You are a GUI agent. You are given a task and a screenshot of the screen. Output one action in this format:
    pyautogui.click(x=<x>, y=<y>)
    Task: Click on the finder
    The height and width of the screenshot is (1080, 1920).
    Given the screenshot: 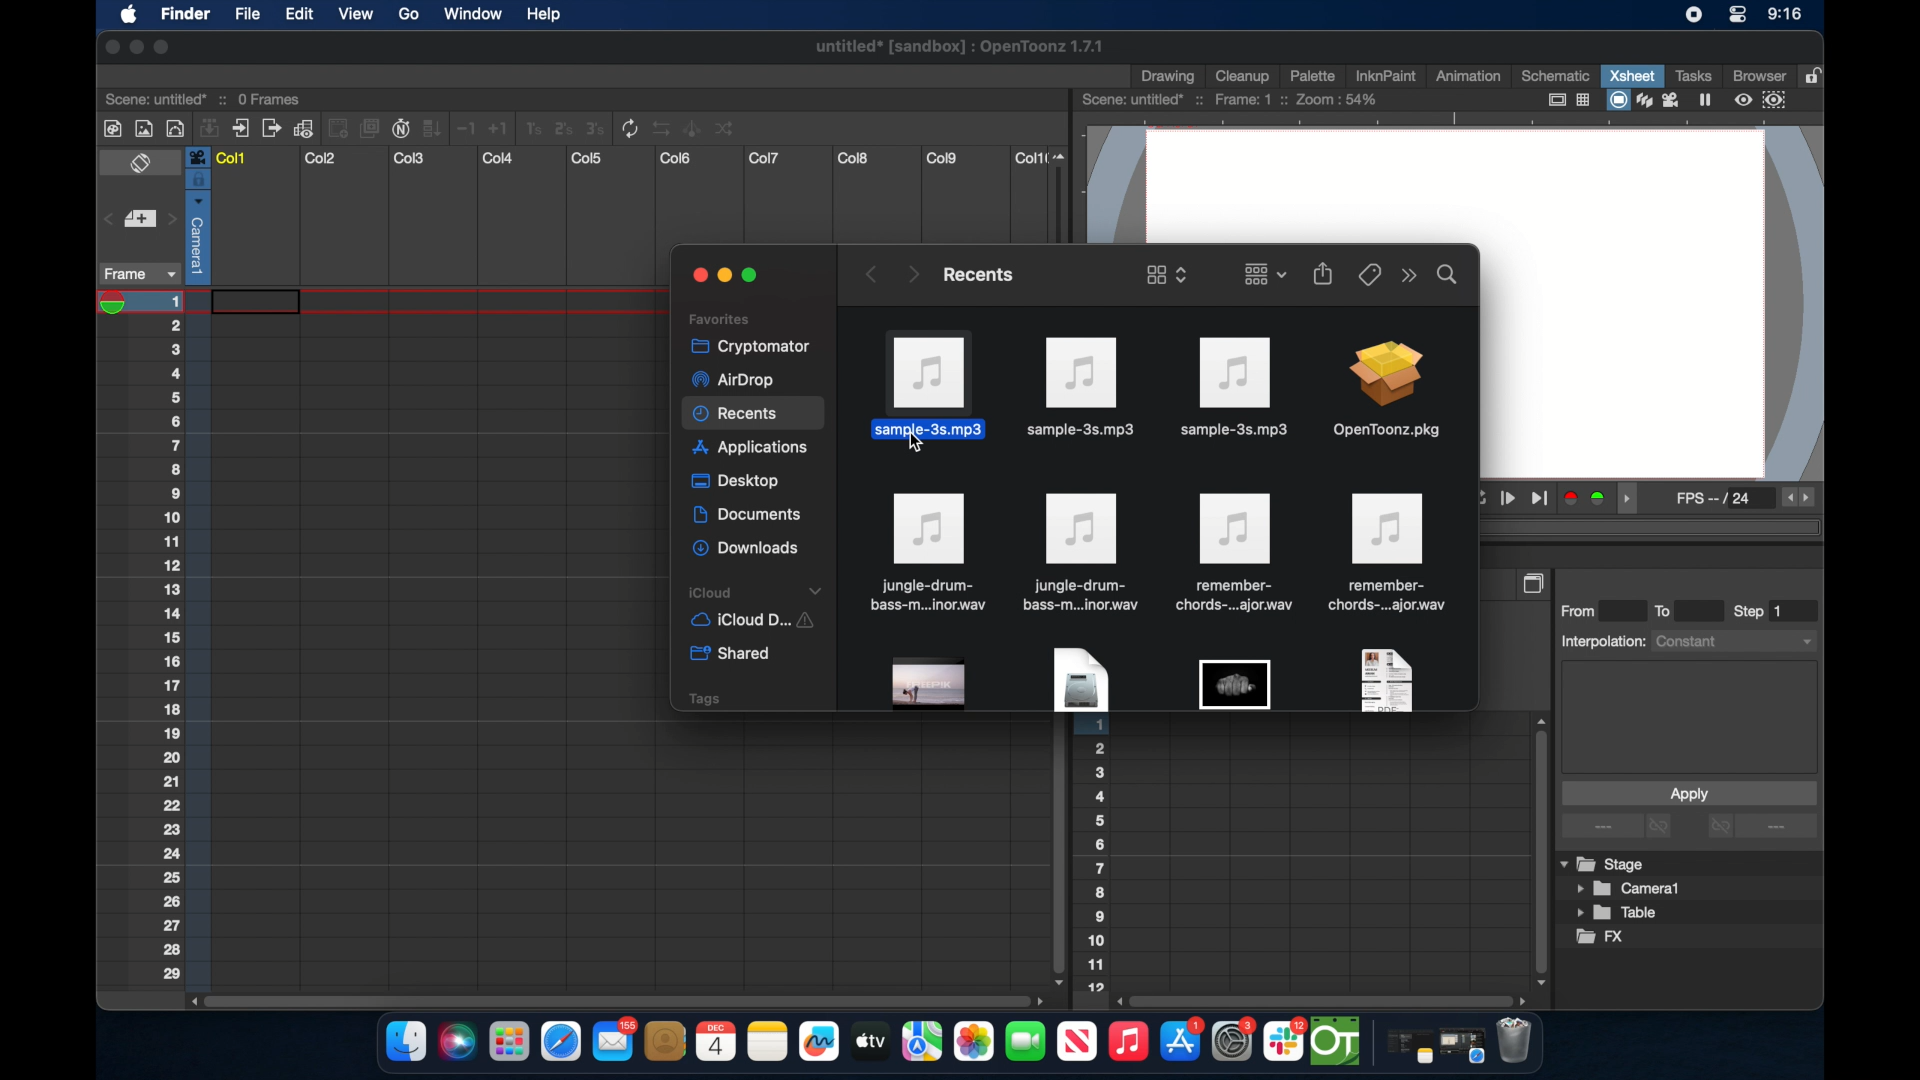 What is the action you would take?
    pyautogui.click(x=185, y=16)
    